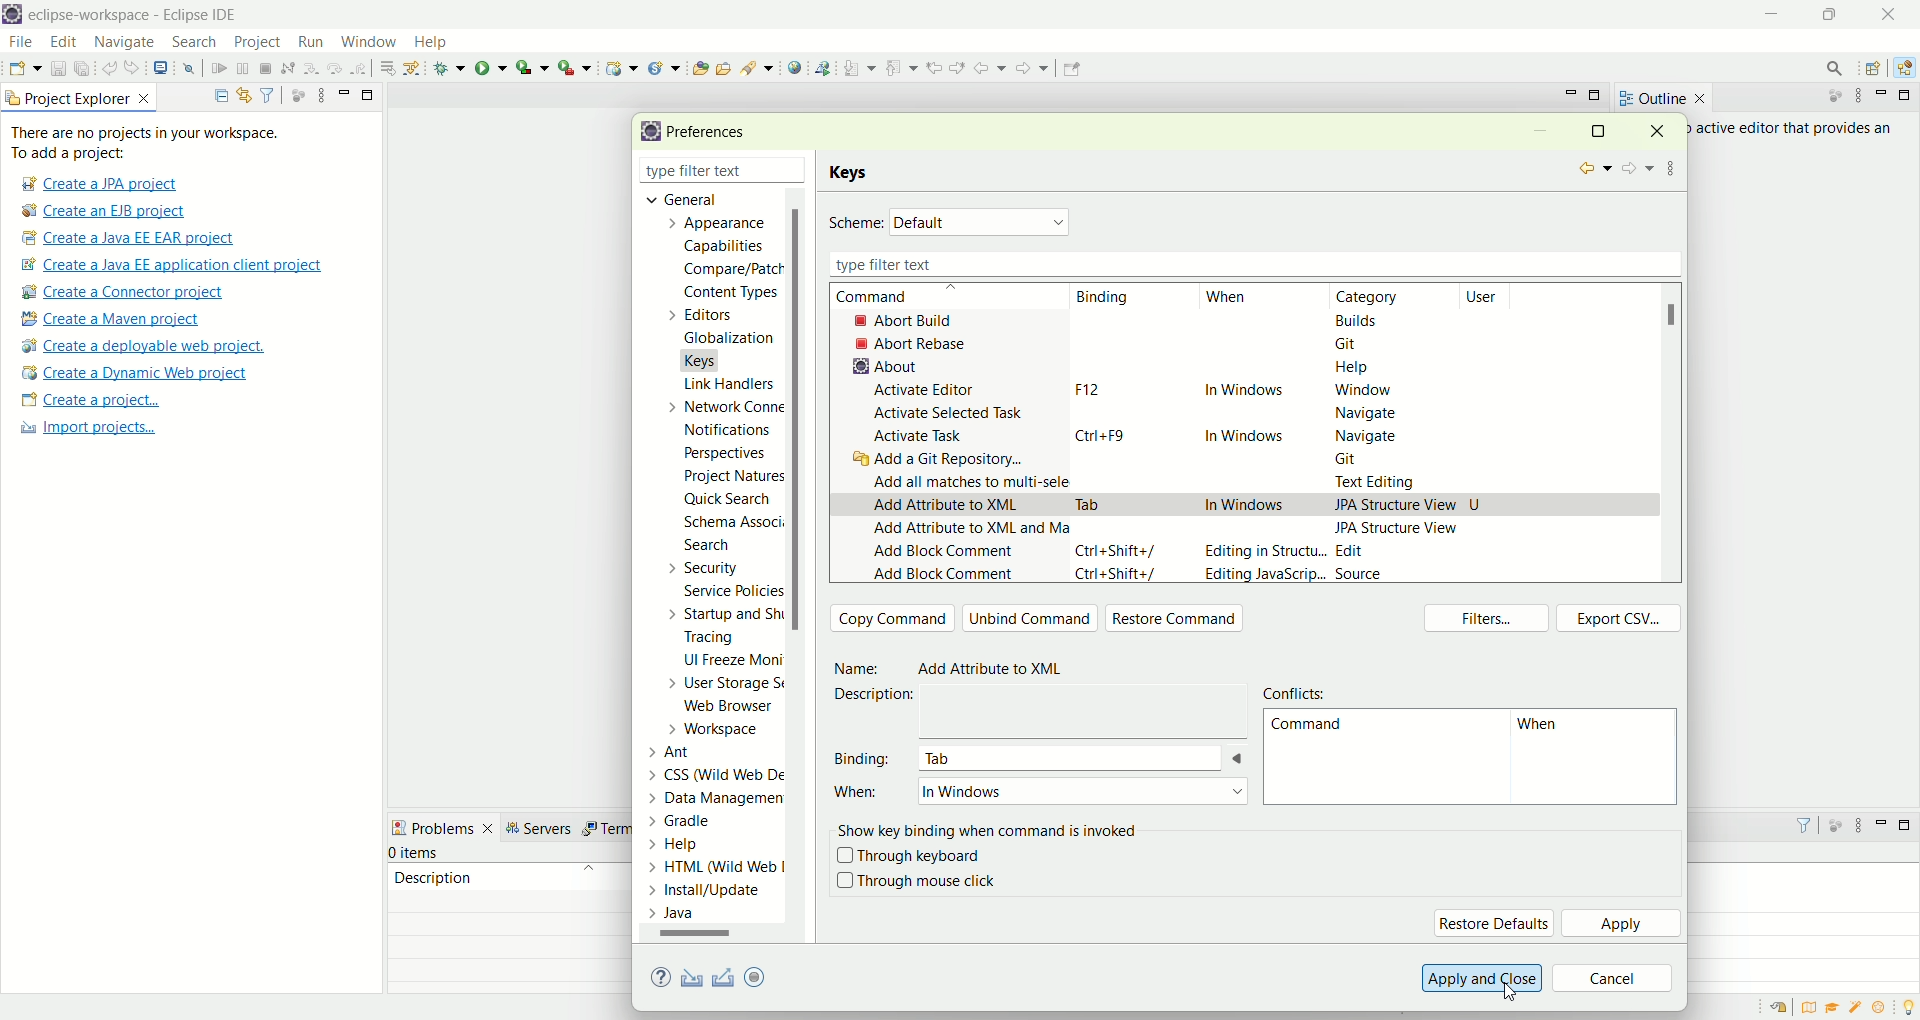 The height and width of the screenshot is (1020, 1920). Describe the element at coordinates (1813, 1007) in the screenshot. I see `overview` at that location.